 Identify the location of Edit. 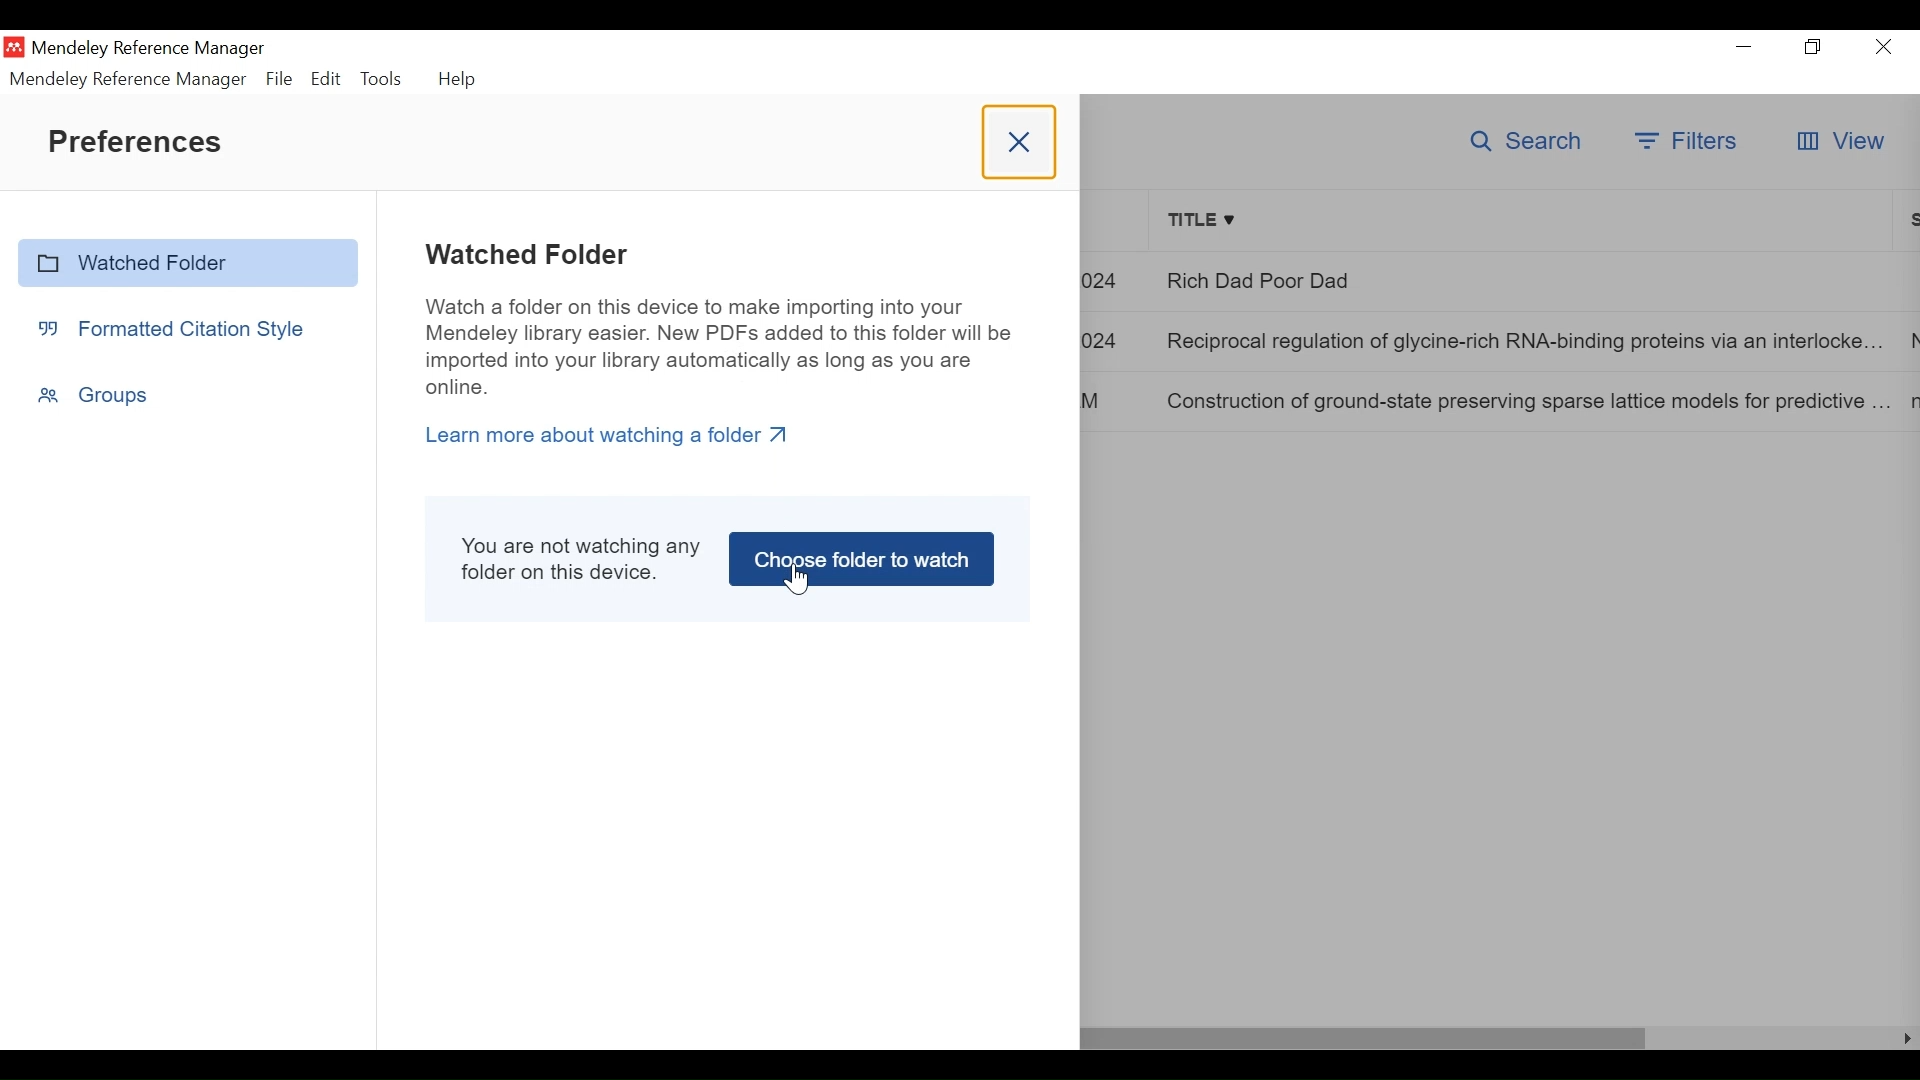
(326, 81).